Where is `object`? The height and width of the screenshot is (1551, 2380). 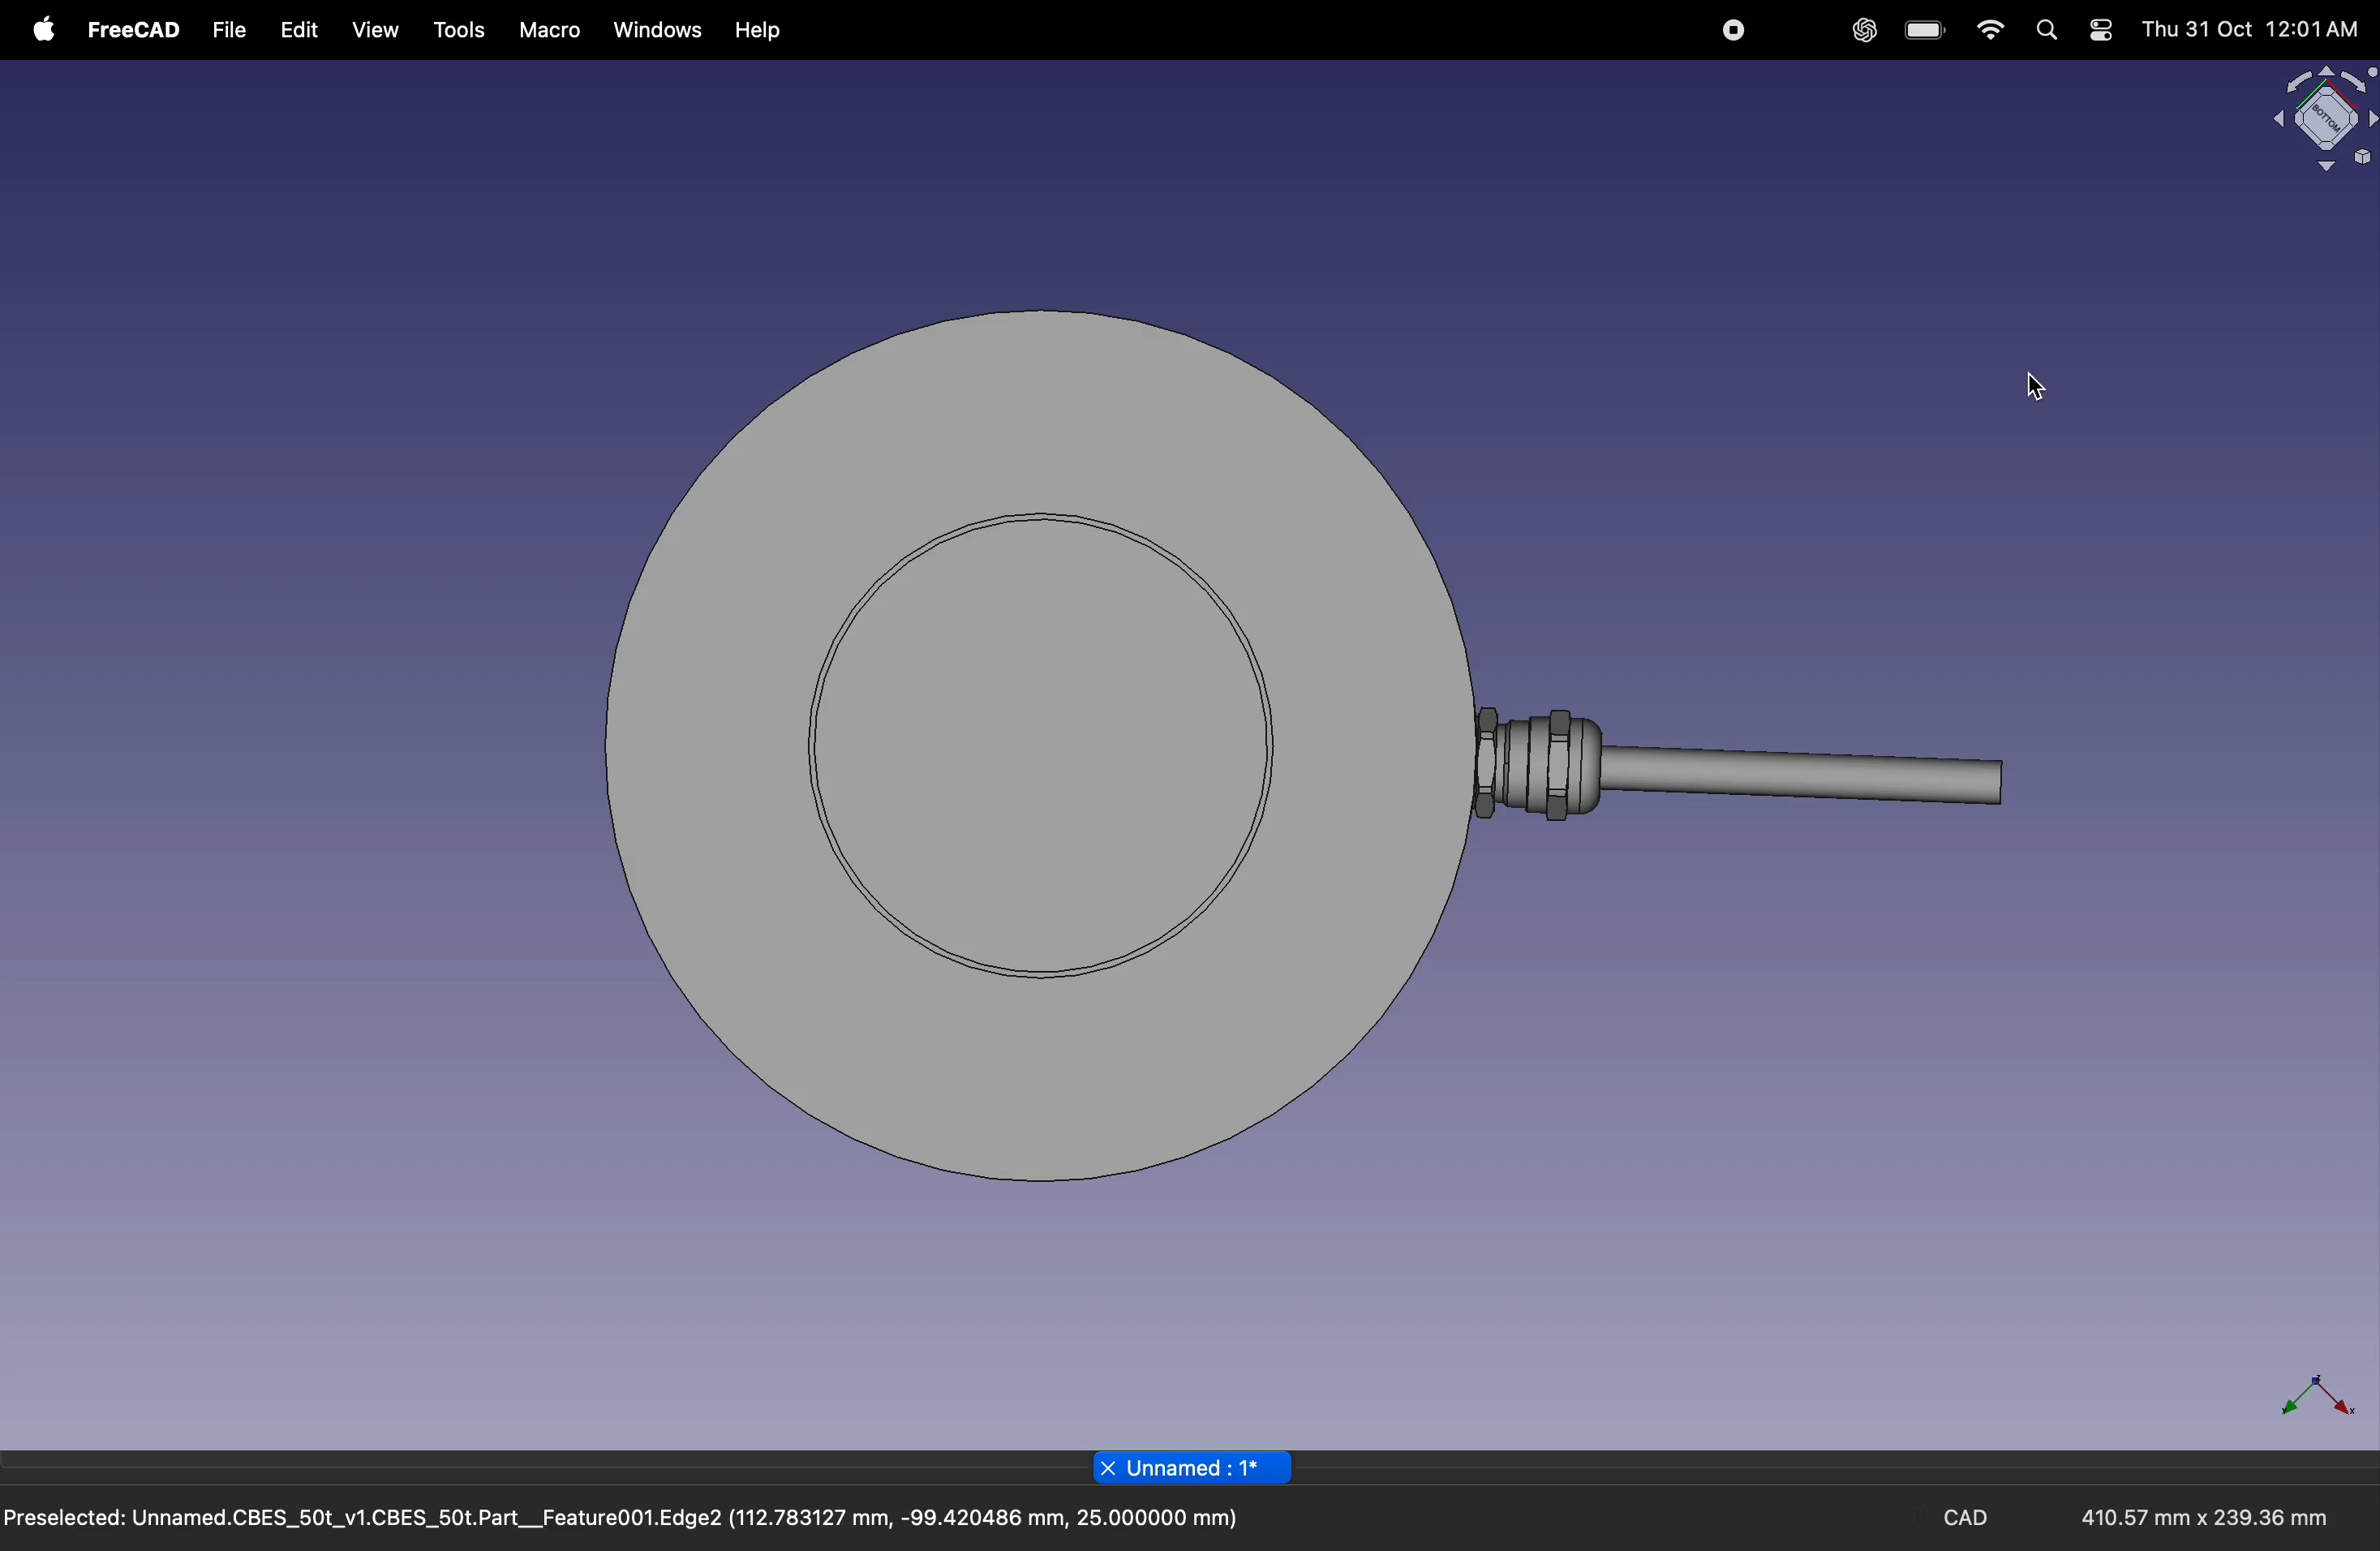 object is located at coordinates (1299, 754).